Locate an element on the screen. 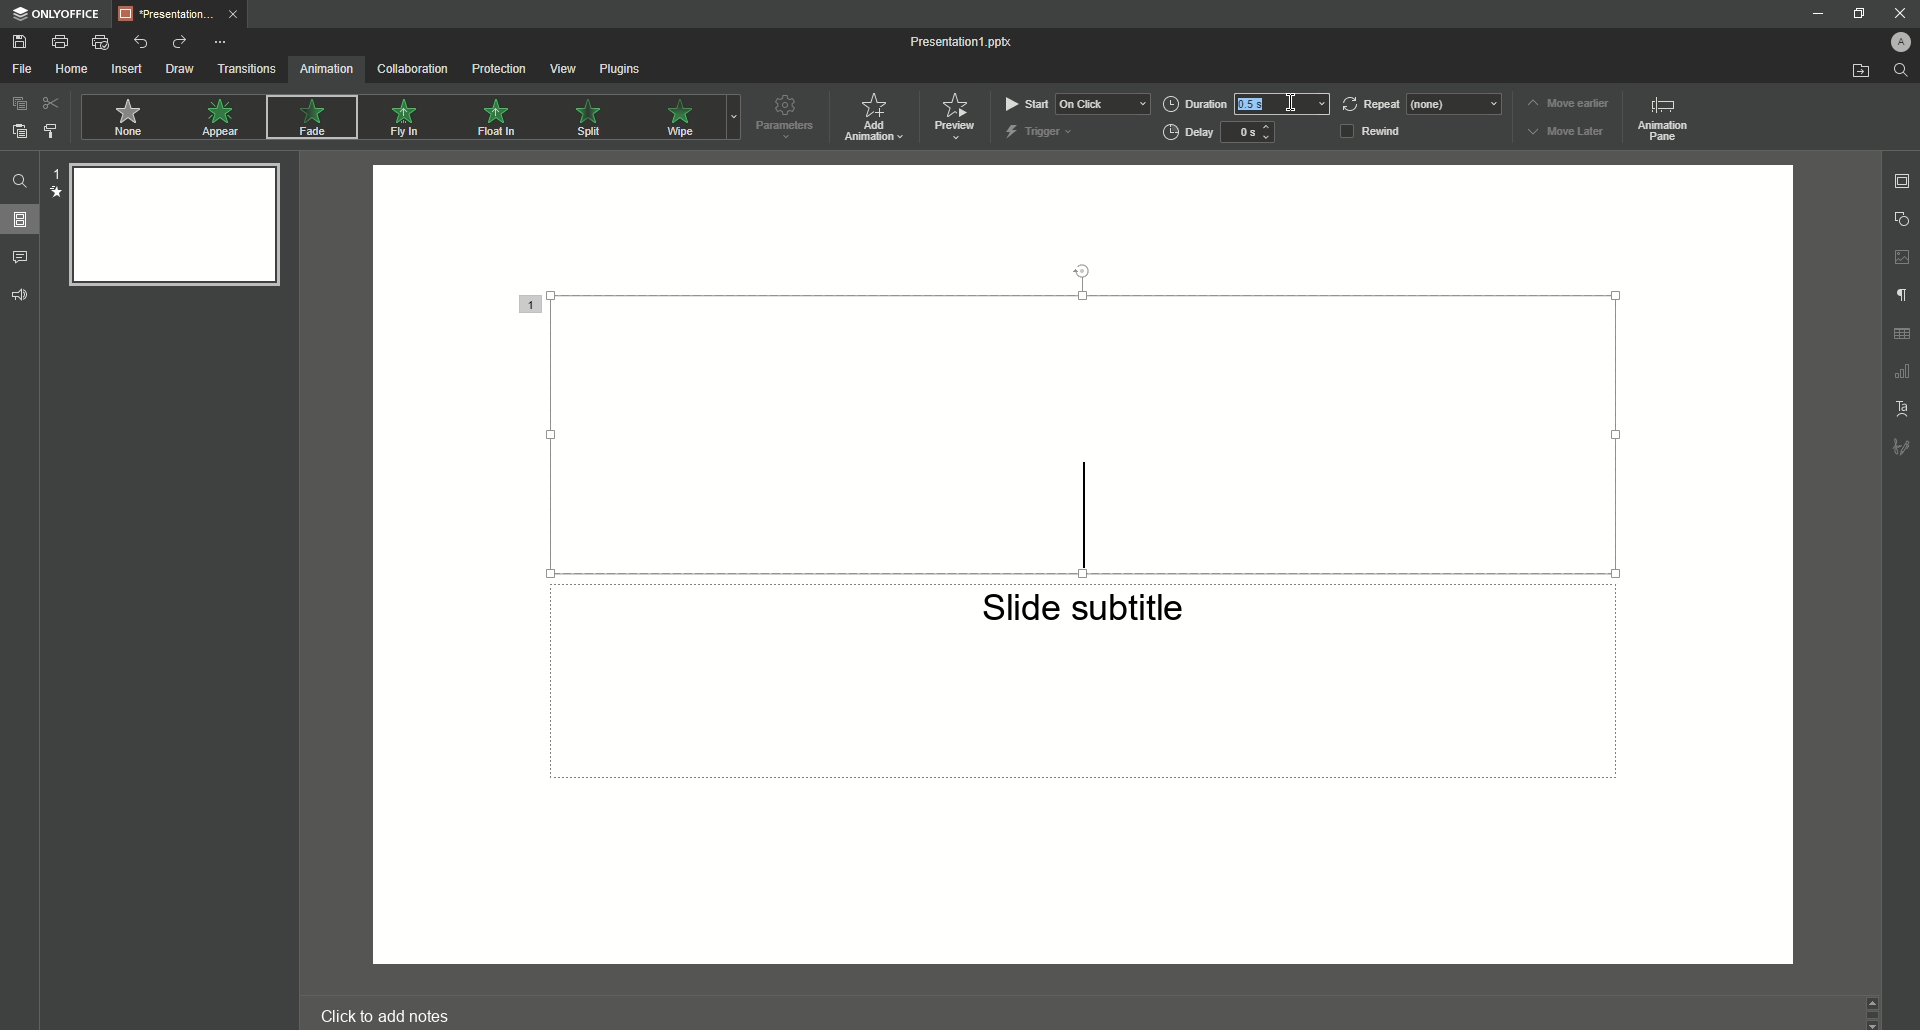 The width and height of the screenshot is (1920, 1030). Preview is located at coordinates (954, 116).